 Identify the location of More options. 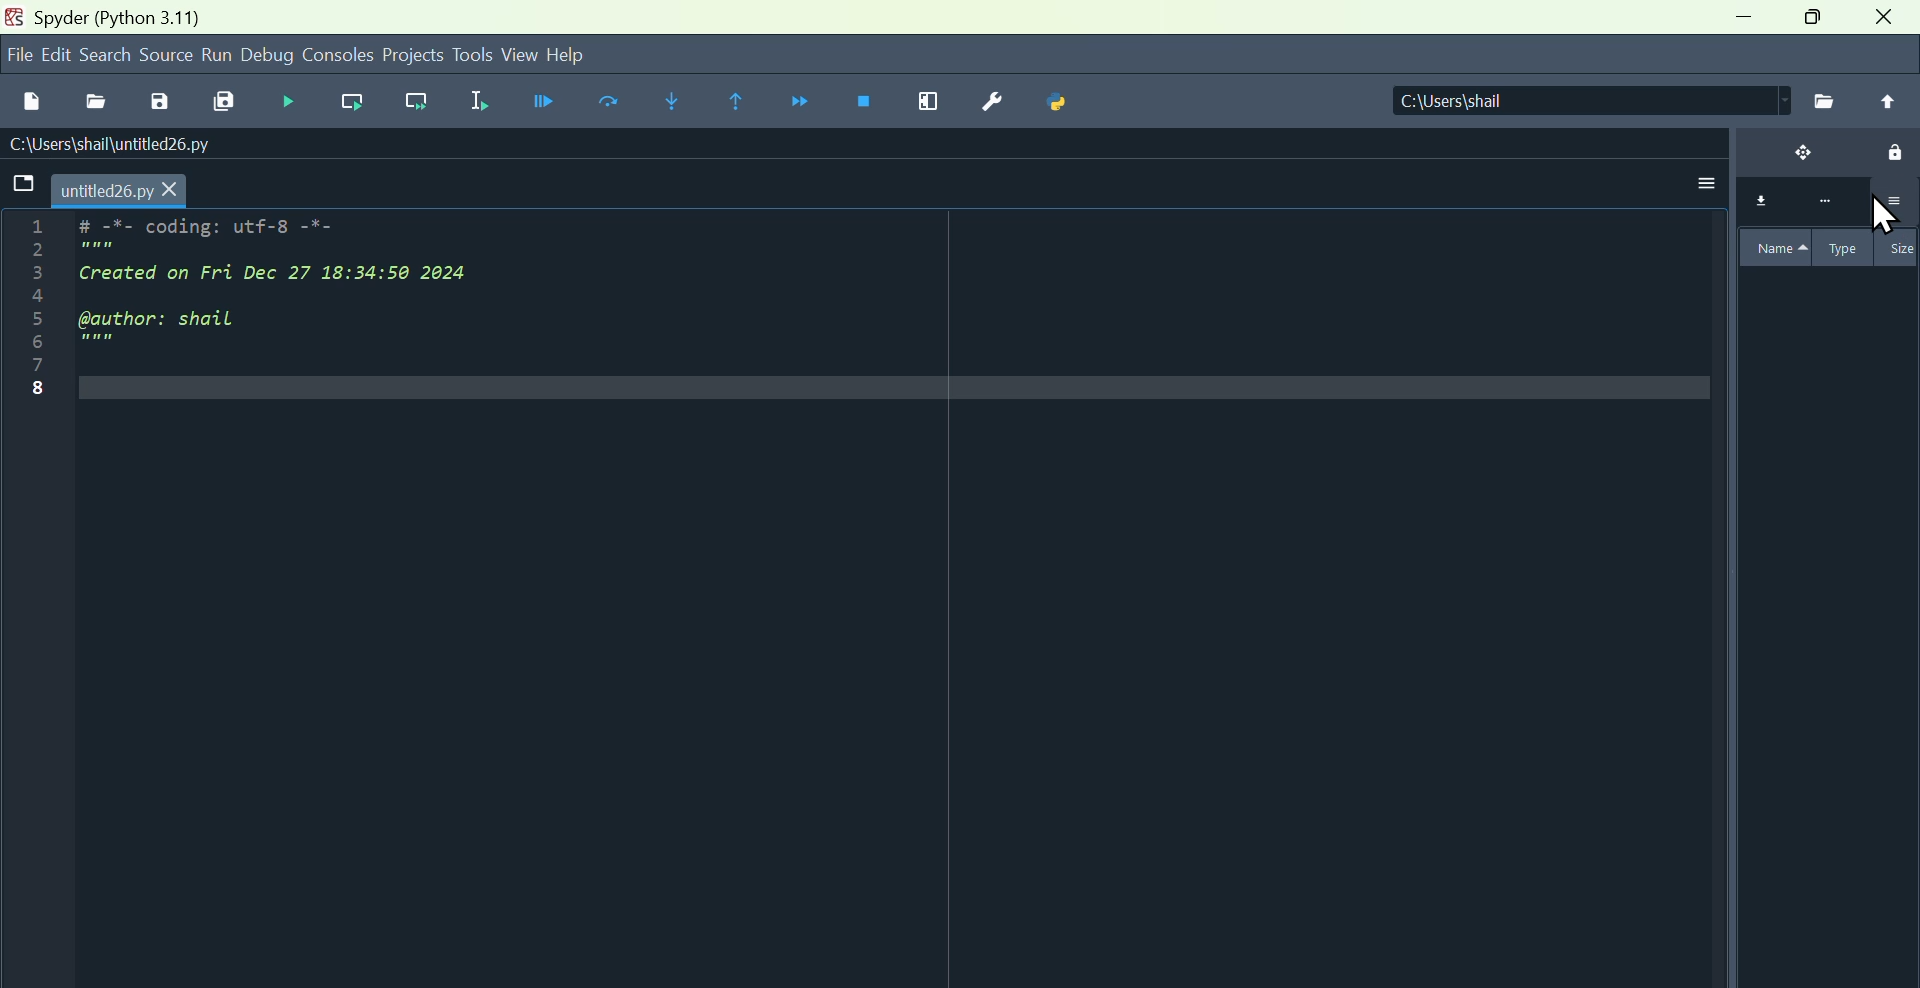
(1701, 177).